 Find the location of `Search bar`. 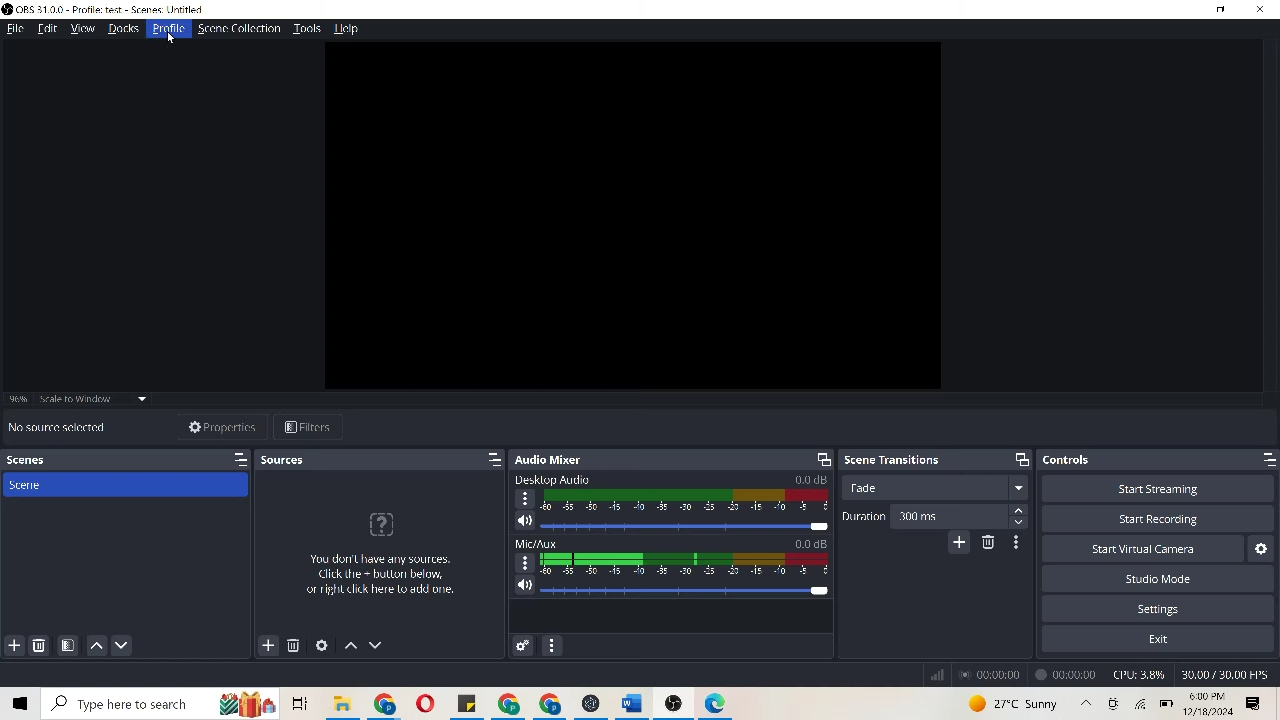

Search bar is located at coordinates (129, 704).